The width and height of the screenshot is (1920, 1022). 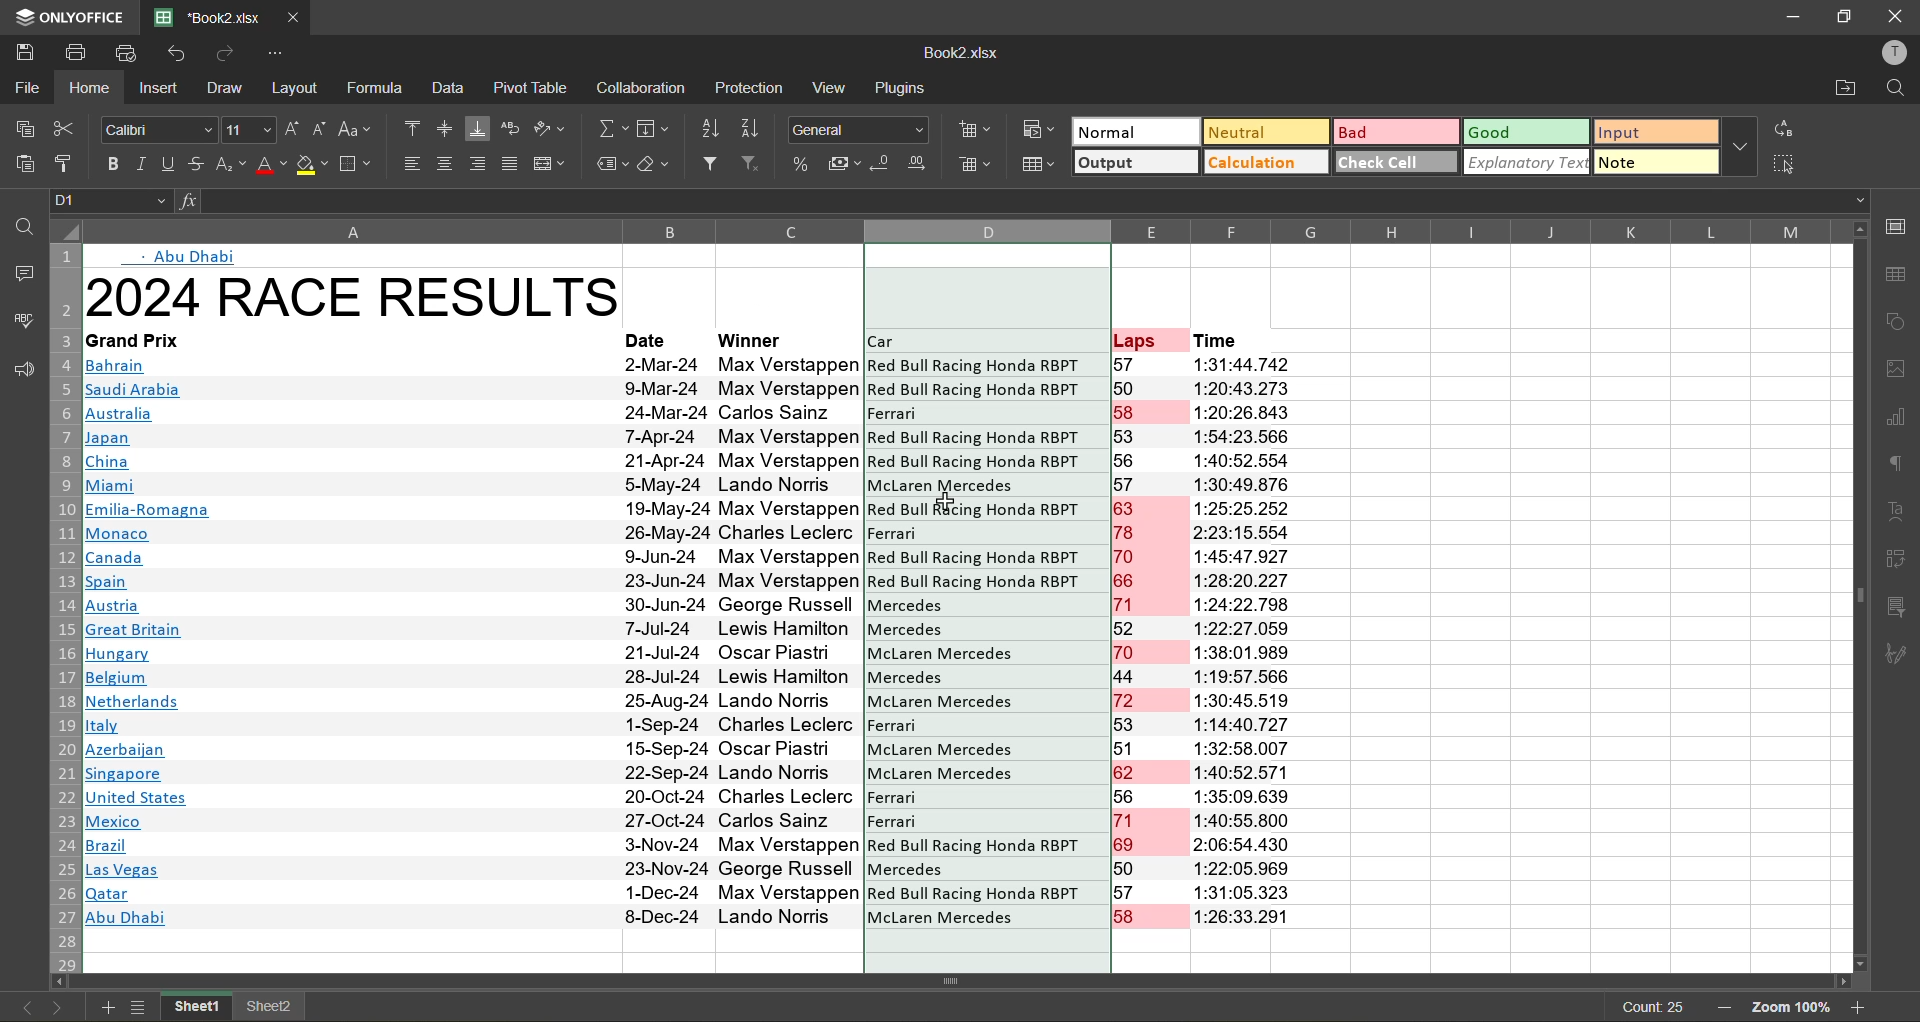 I want to click on slicer, so click(x=1902, y=611).